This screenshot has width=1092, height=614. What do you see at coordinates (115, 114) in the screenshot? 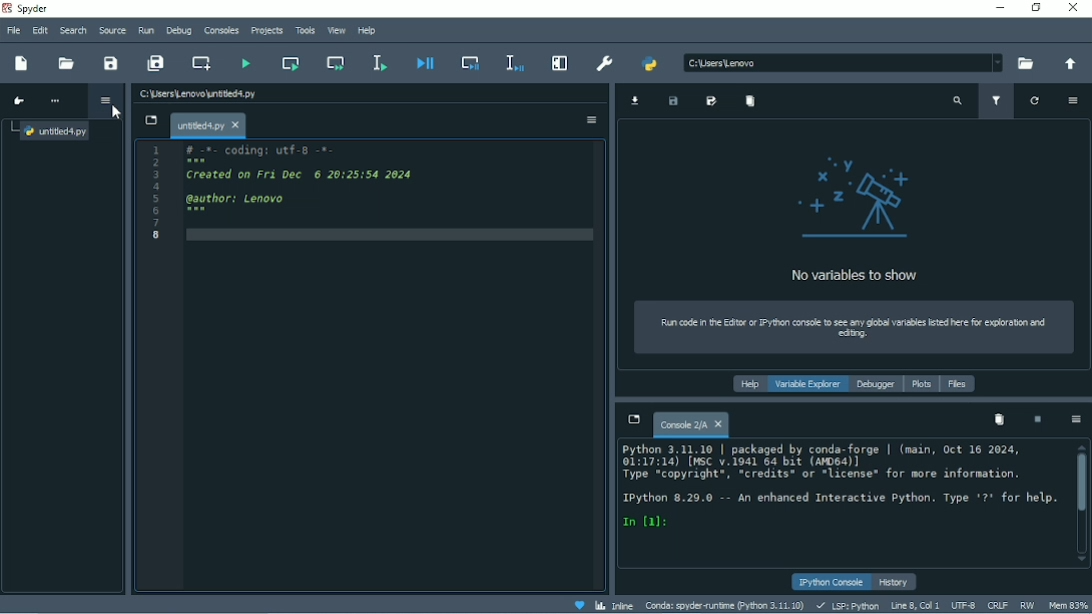
I see `Cursor` at bounding box center [115, 114].